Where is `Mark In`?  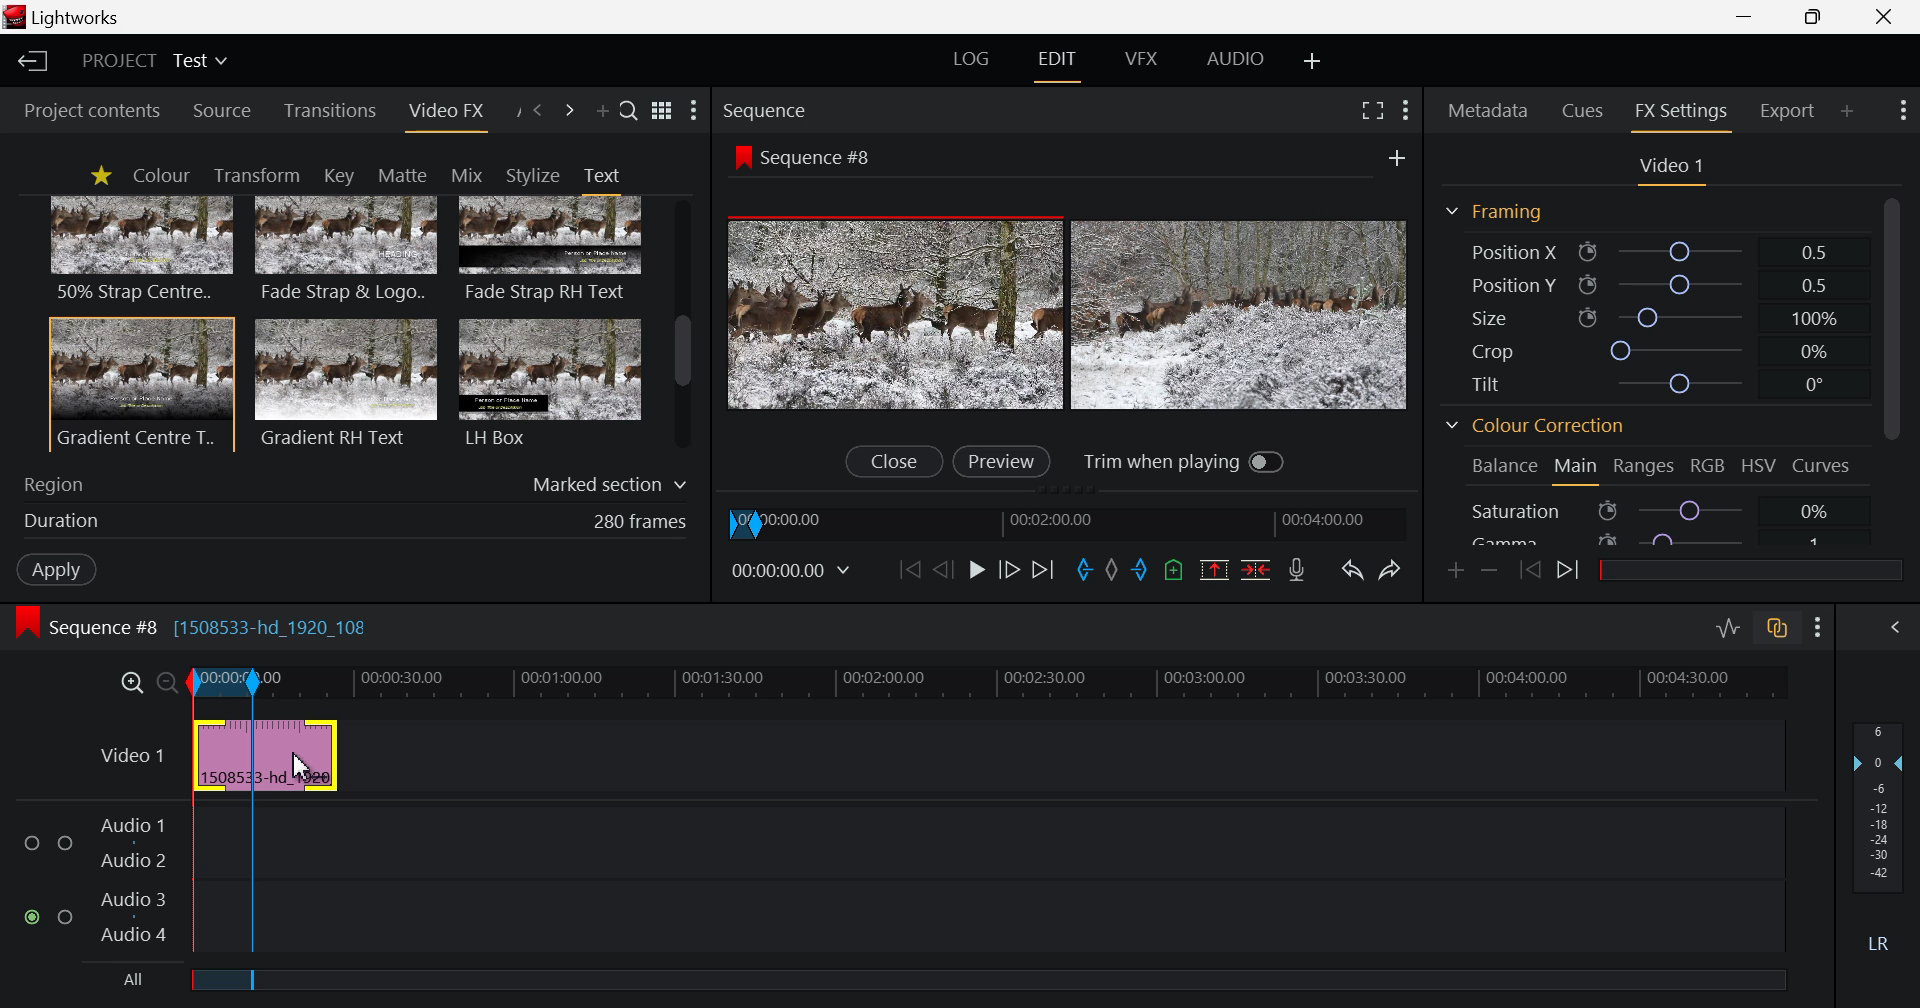
Mark In is located at coordinates (1081, 568).